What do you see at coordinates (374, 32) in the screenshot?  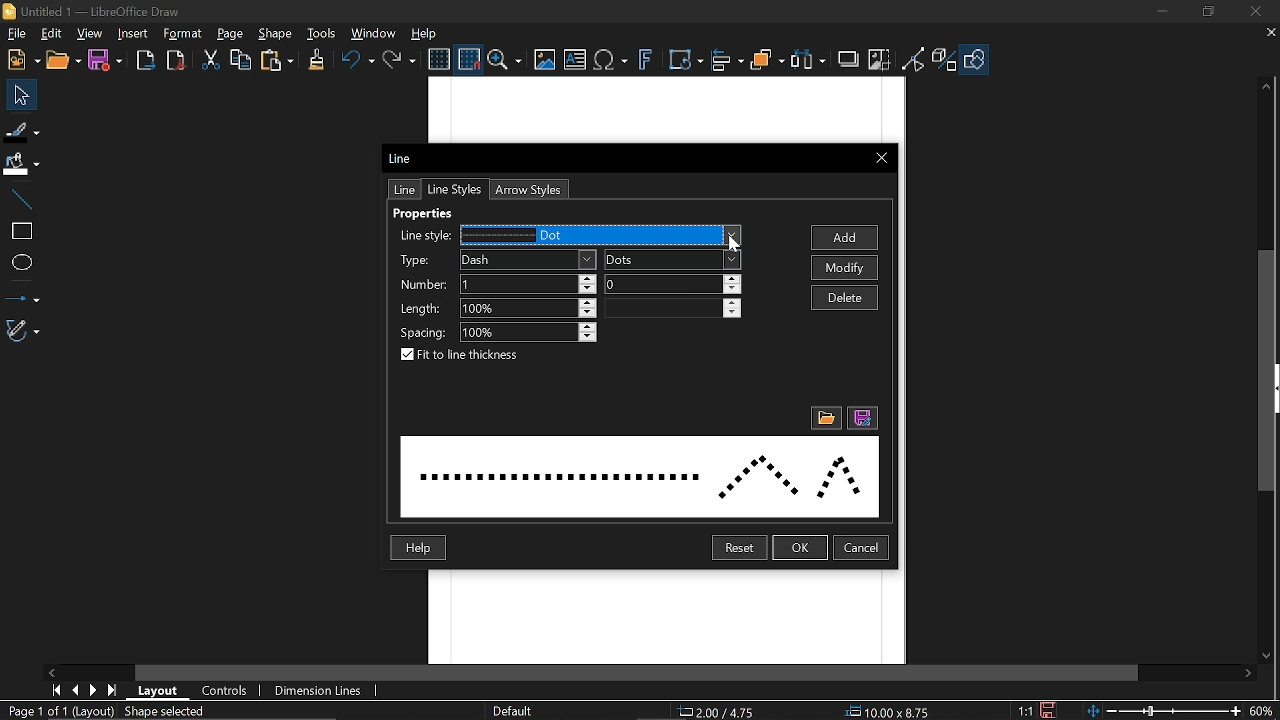 I see `Window` at bounding box center [374, 32].